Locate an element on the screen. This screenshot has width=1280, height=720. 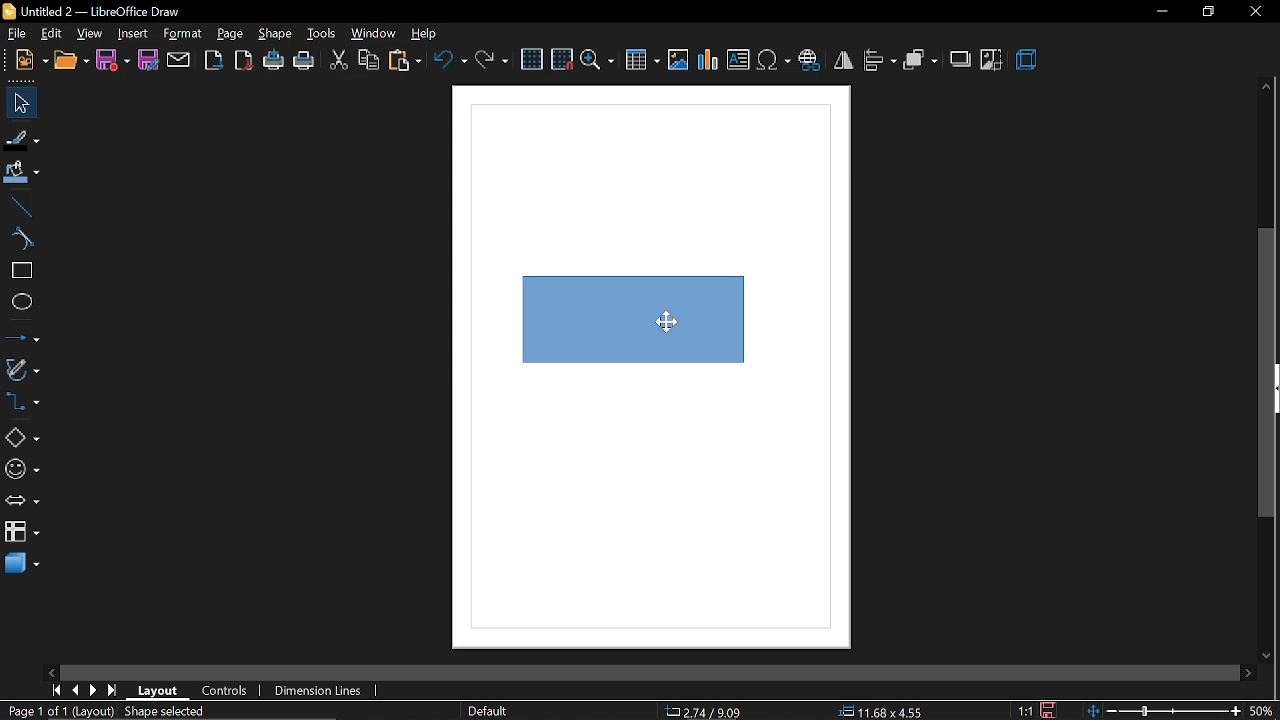
connectors is located at coordinates (22, 401).